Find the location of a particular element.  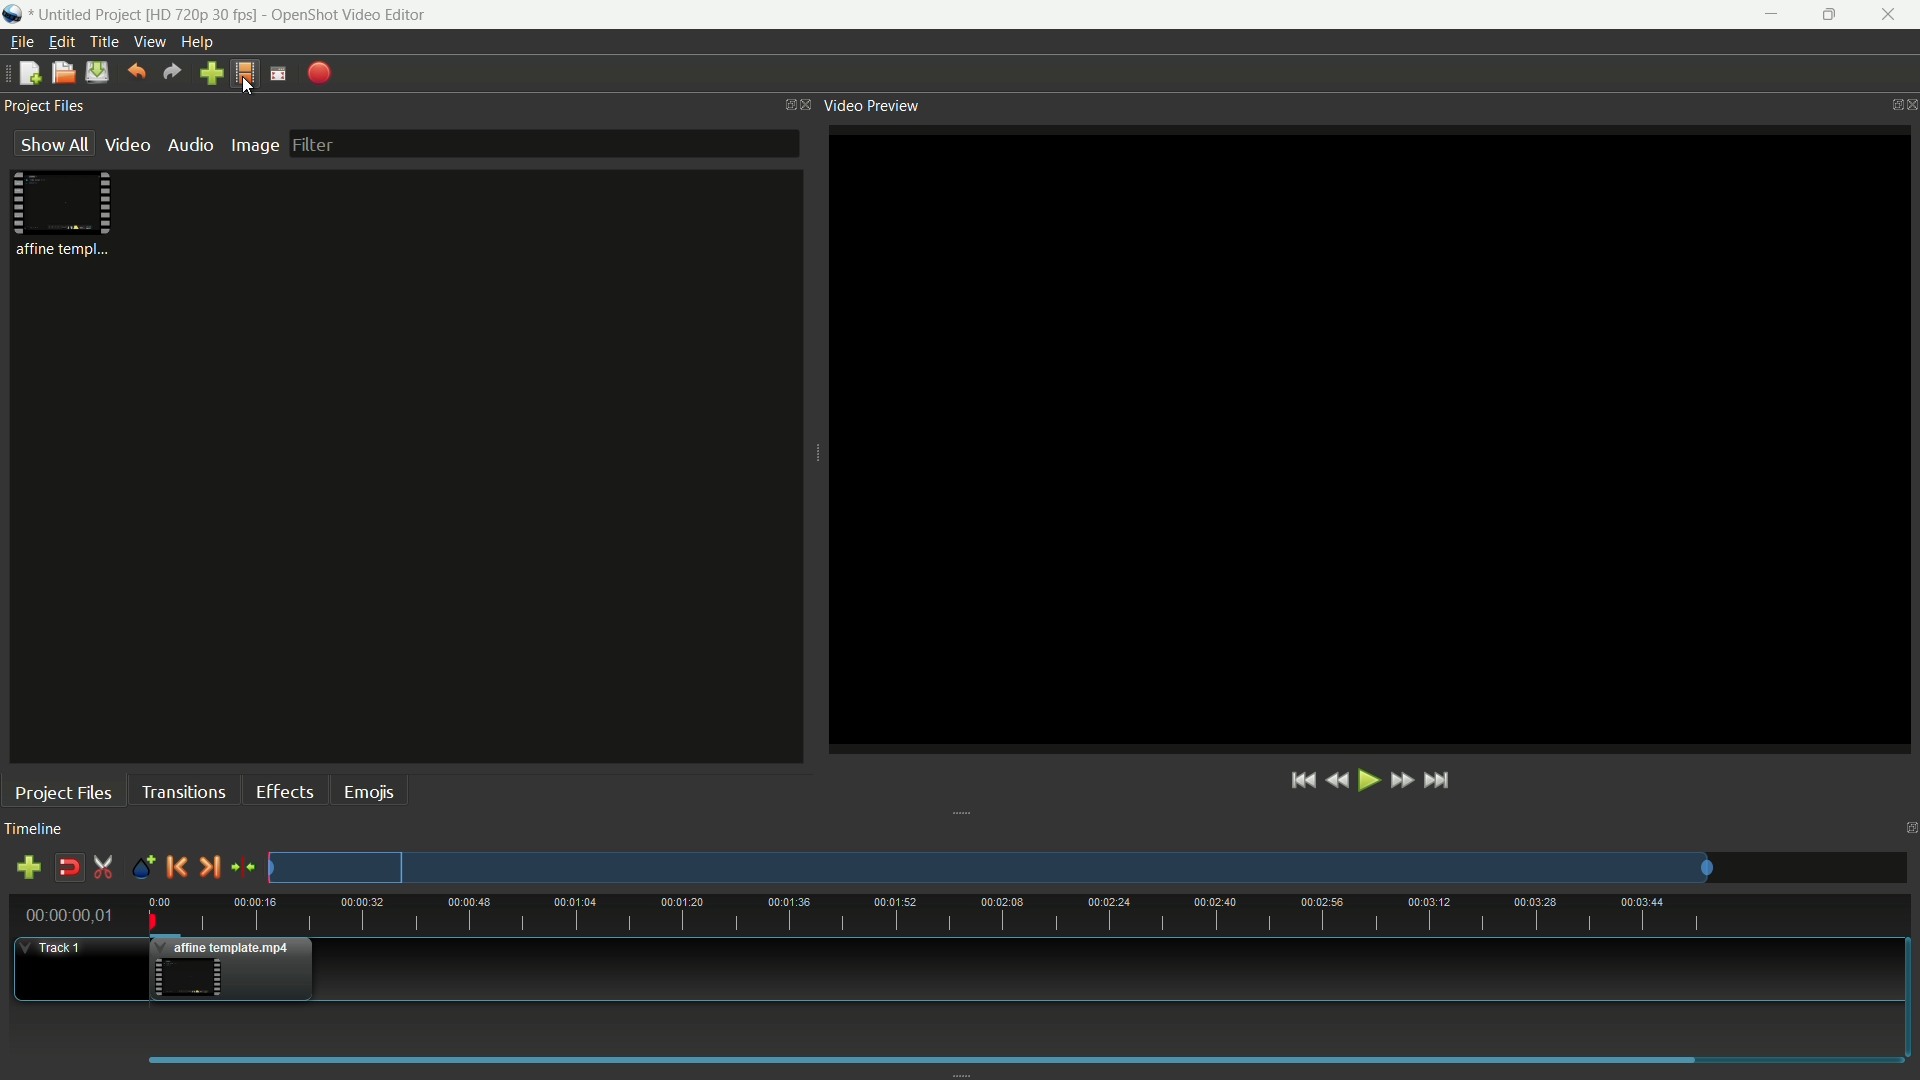

undo is located at coordinates (136, 72).